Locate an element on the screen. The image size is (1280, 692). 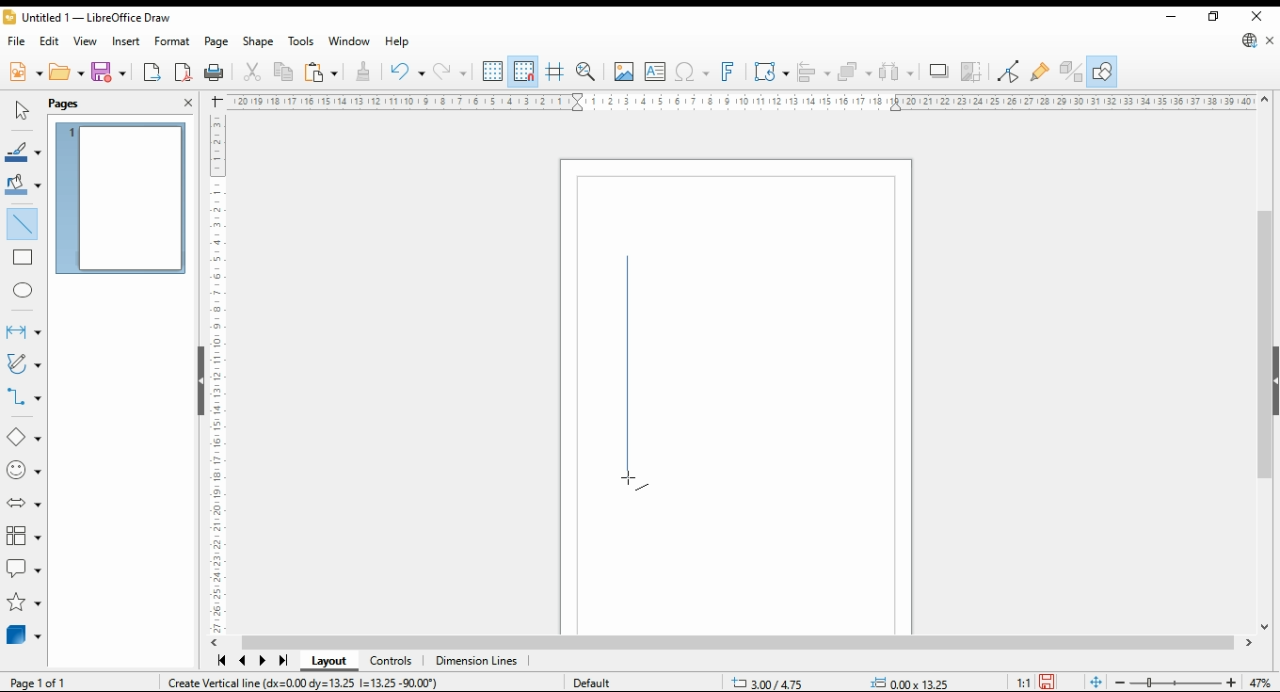
help is located at coordinates (398, 42).